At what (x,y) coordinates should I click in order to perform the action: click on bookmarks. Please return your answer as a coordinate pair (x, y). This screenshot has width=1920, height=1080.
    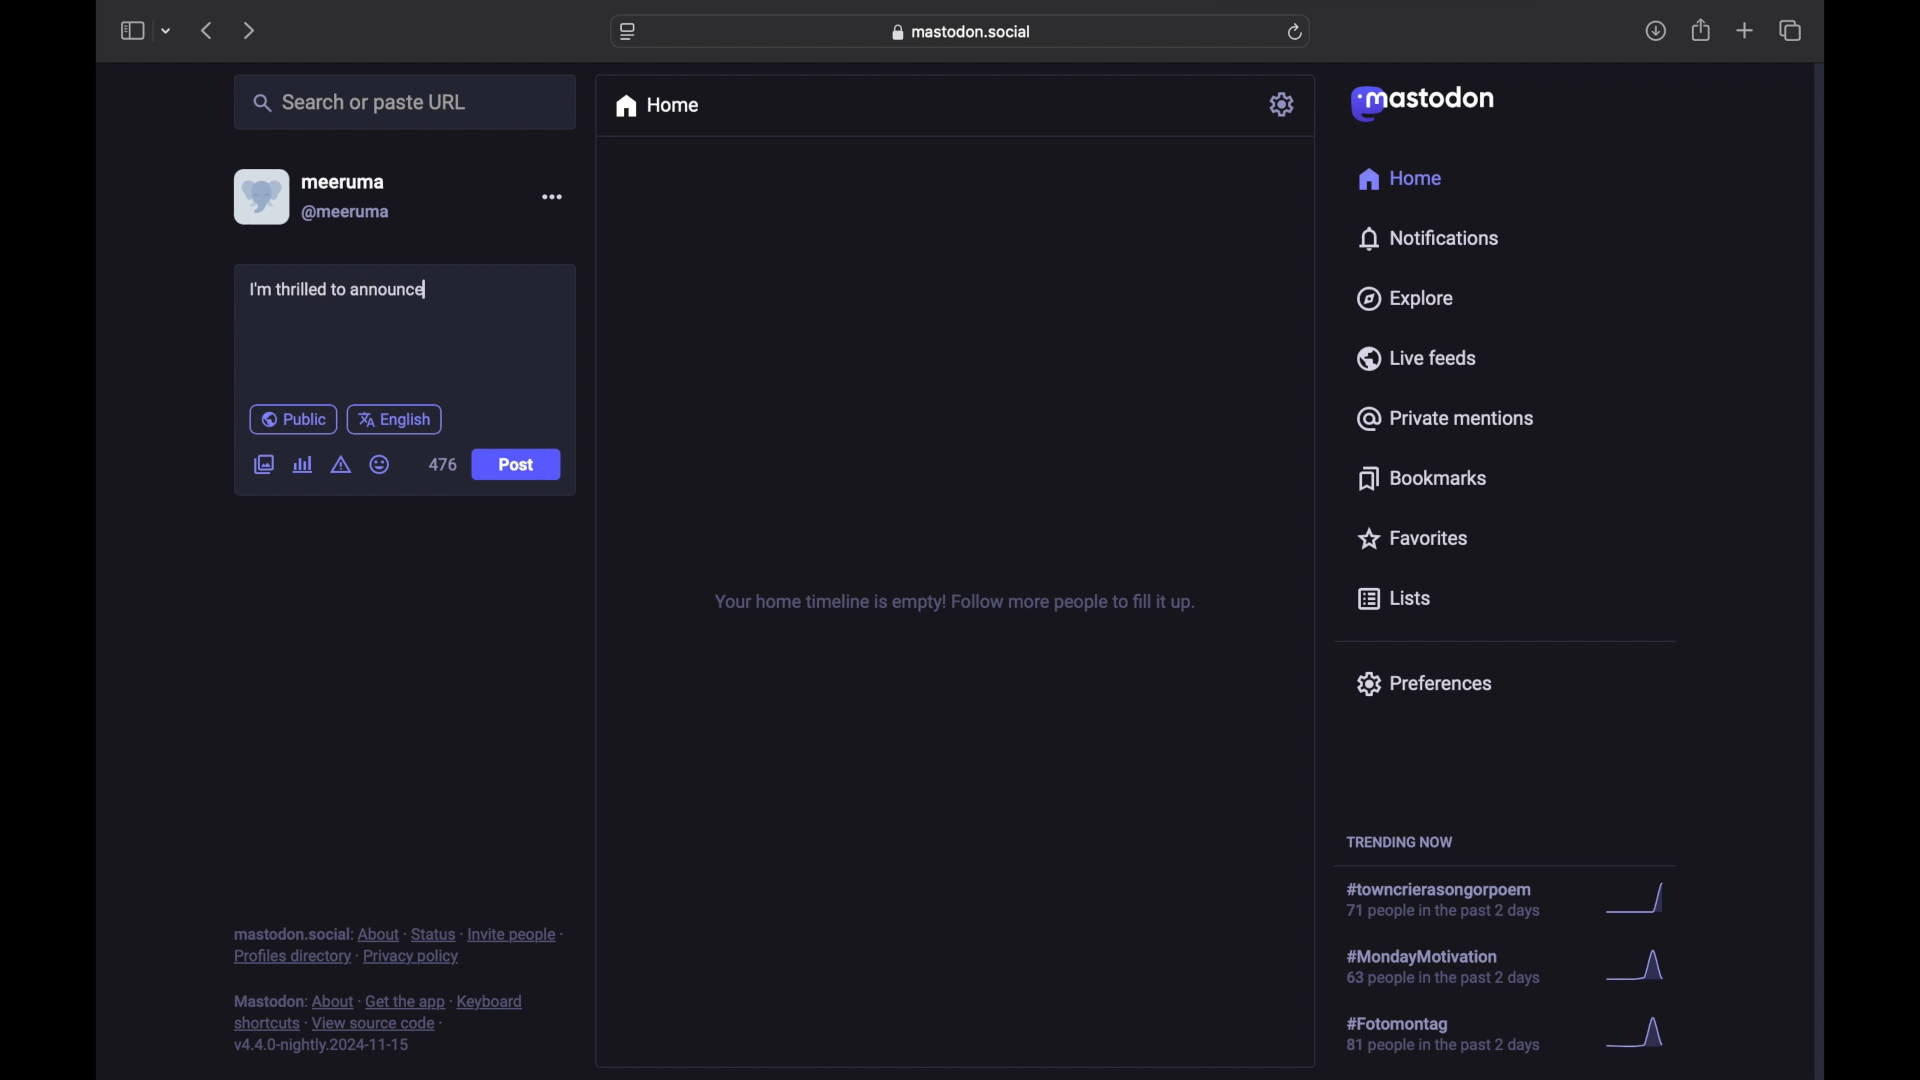
    Looking at the image, I should click on (1426, 478).